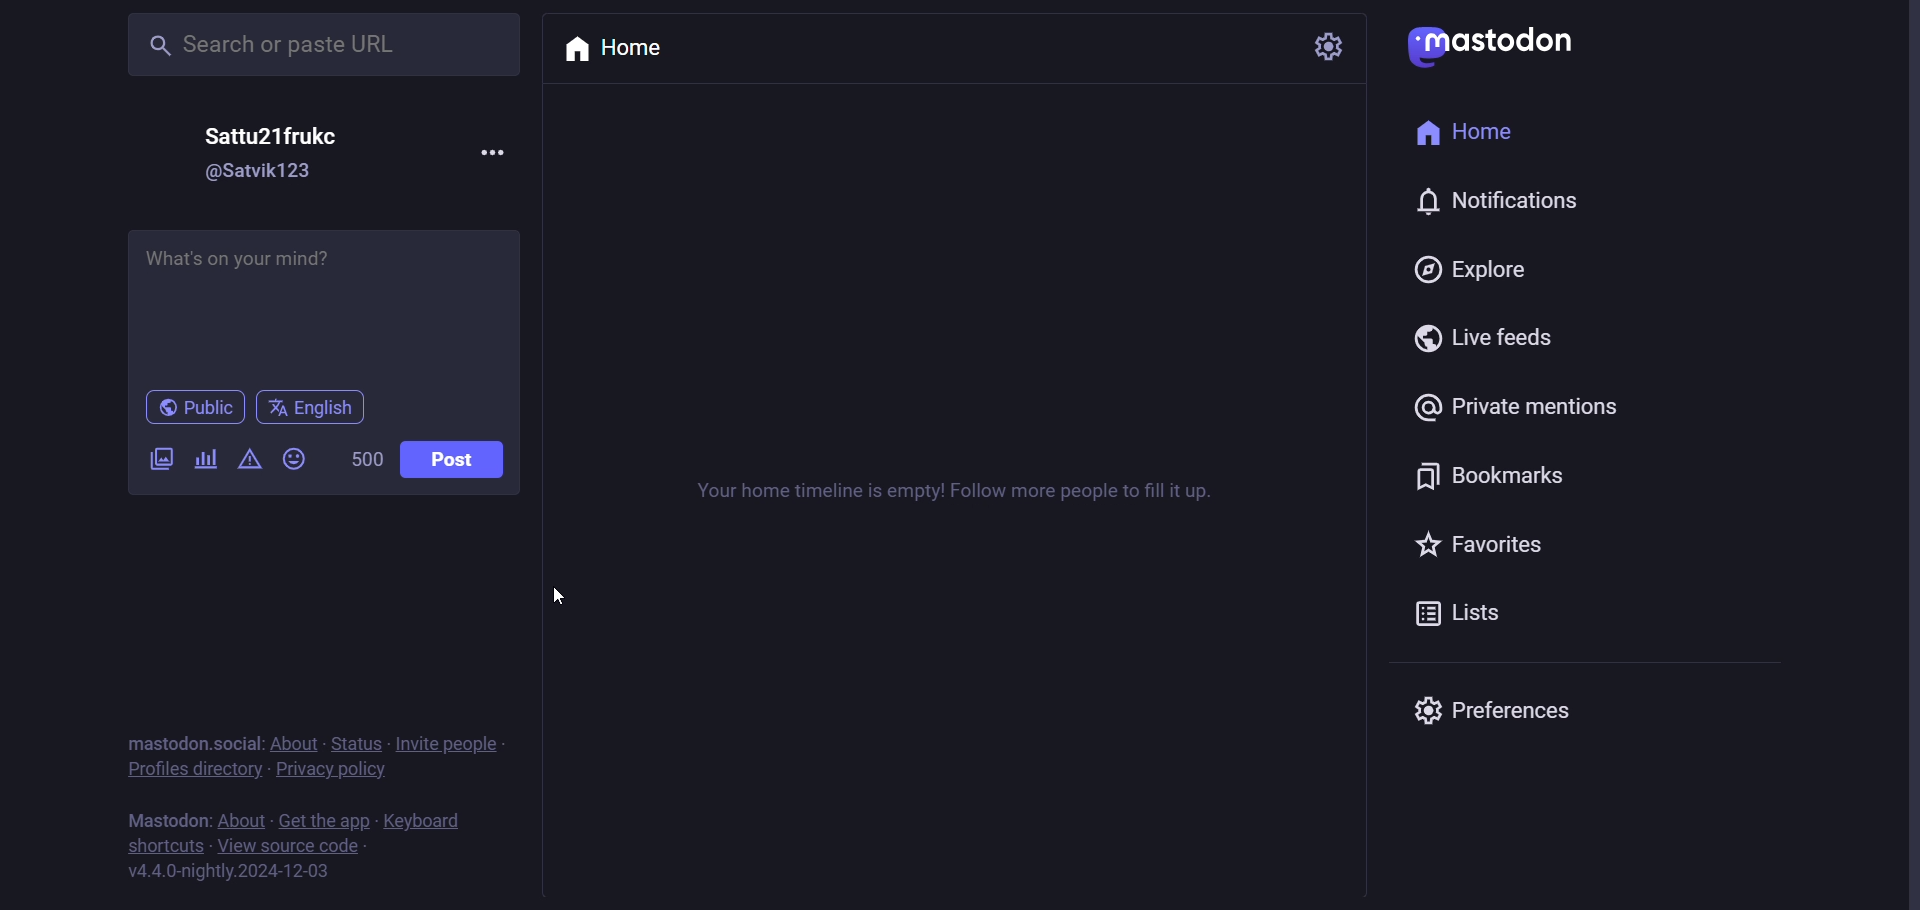  Describe the element at coordinates (236, 873) in the screenshot. I see `v4.4.0-nightly.2024-12-03` at that location.